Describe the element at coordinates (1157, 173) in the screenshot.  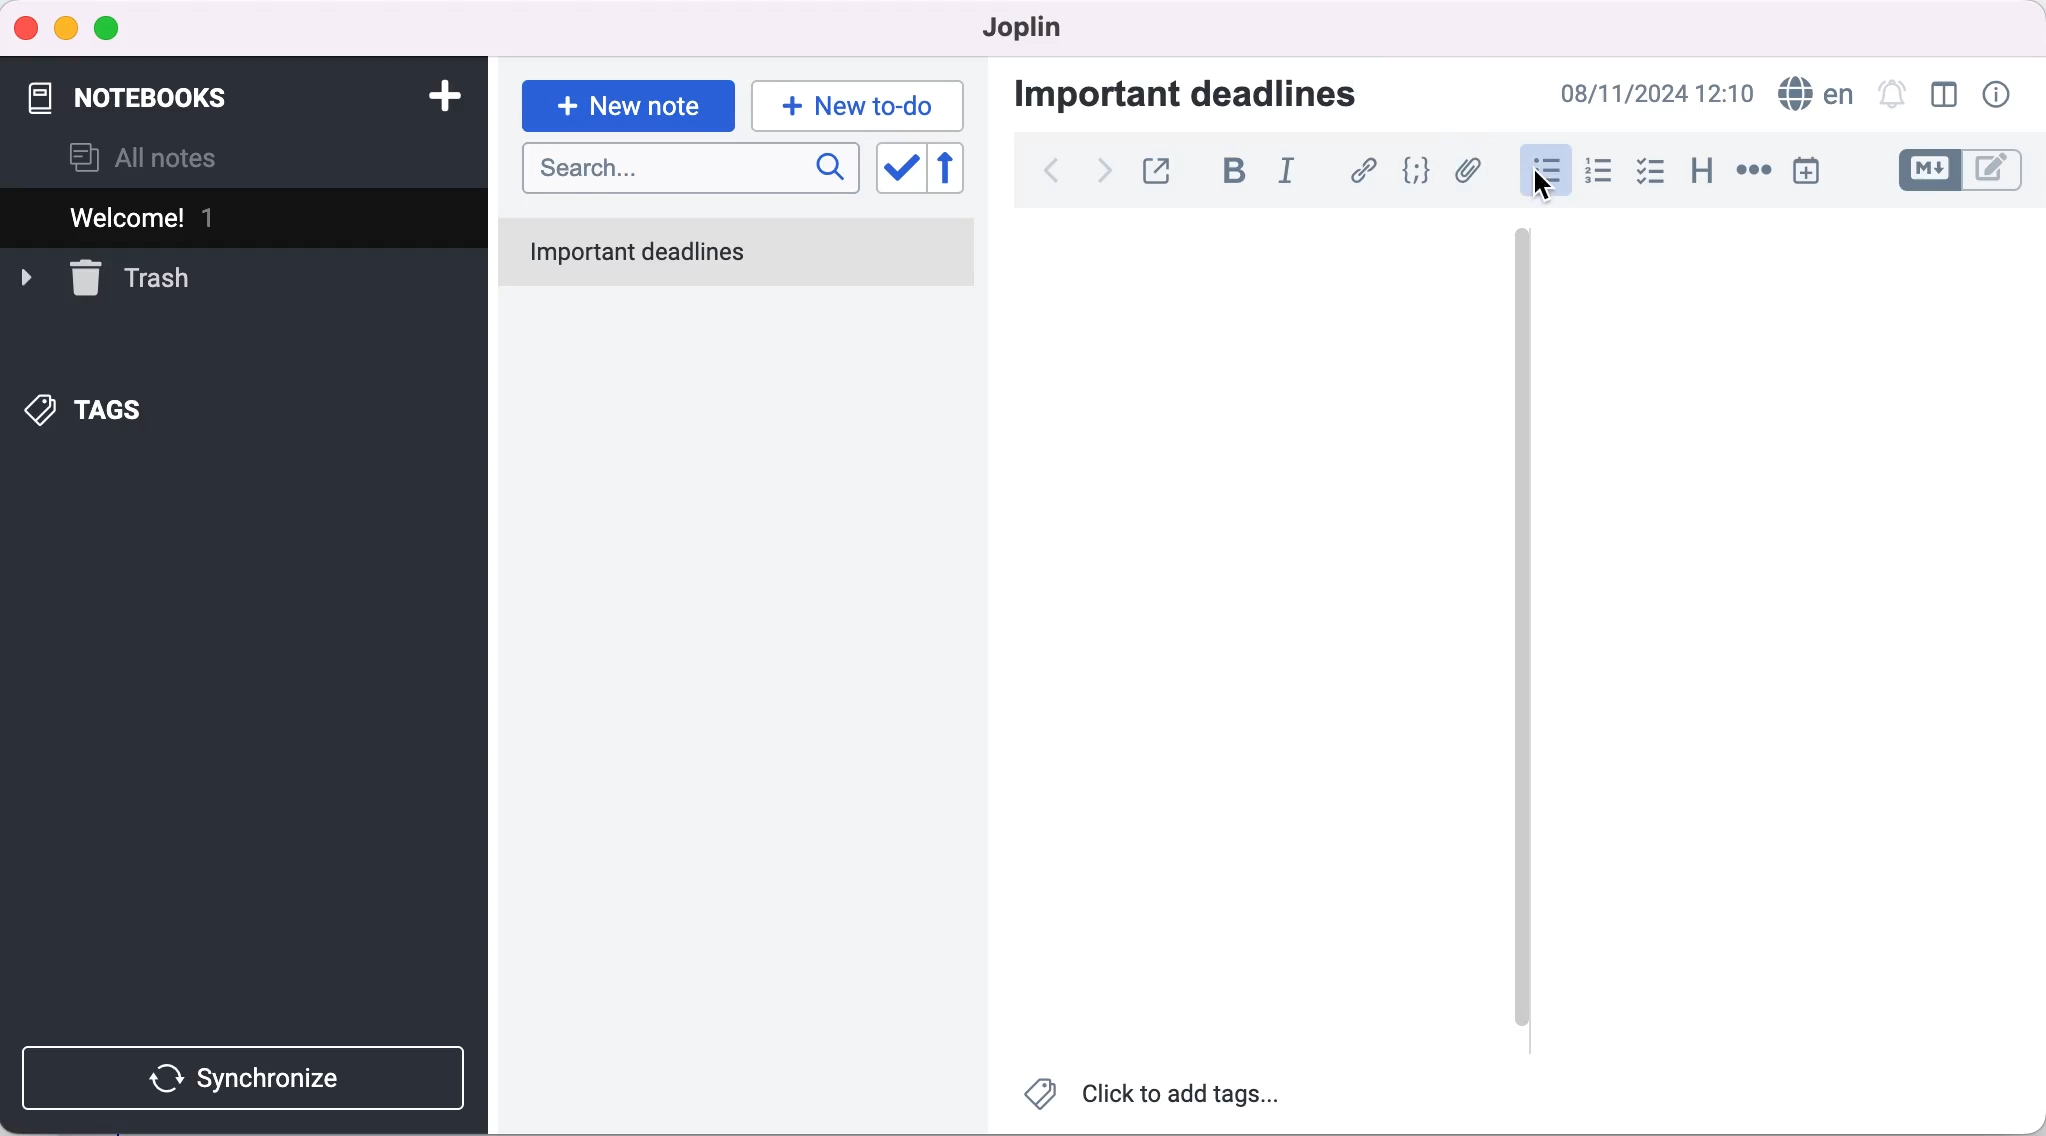
I see `toggle external editing` at that location.